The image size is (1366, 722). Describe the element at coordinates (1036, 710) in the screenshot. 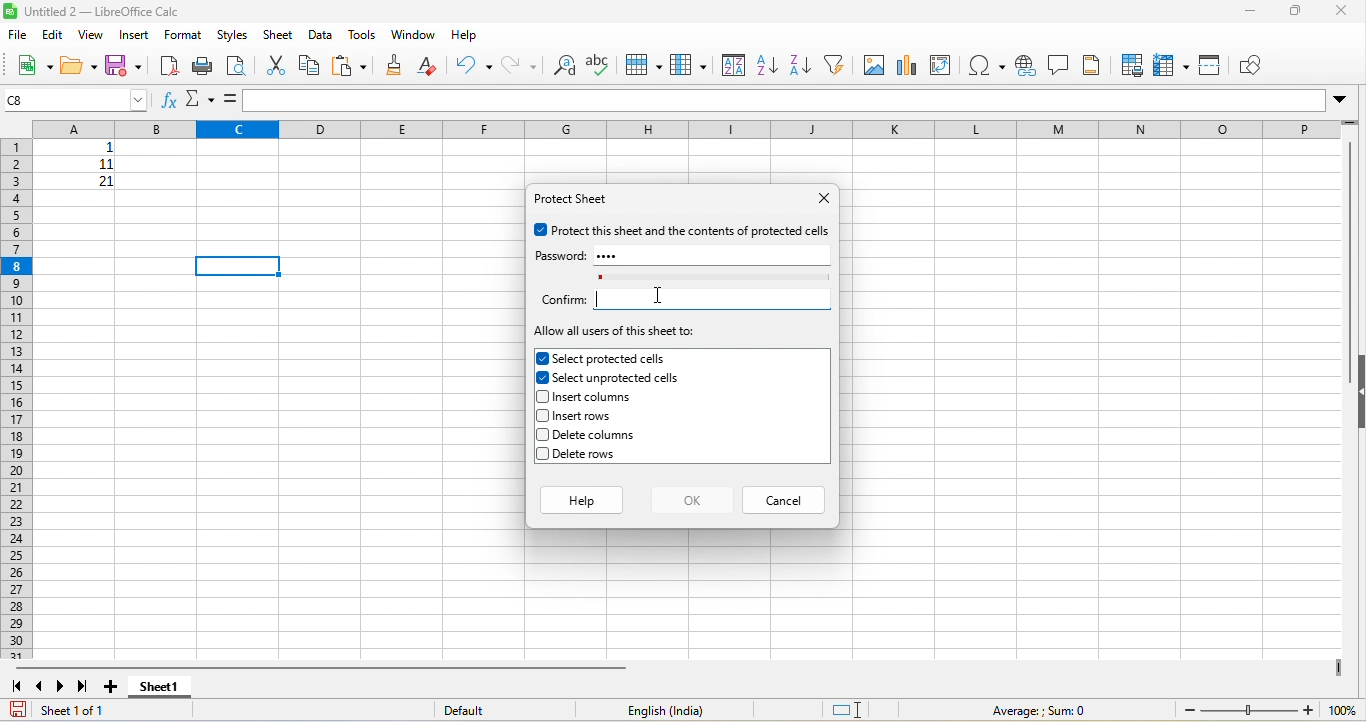

I see `formula` at that location.